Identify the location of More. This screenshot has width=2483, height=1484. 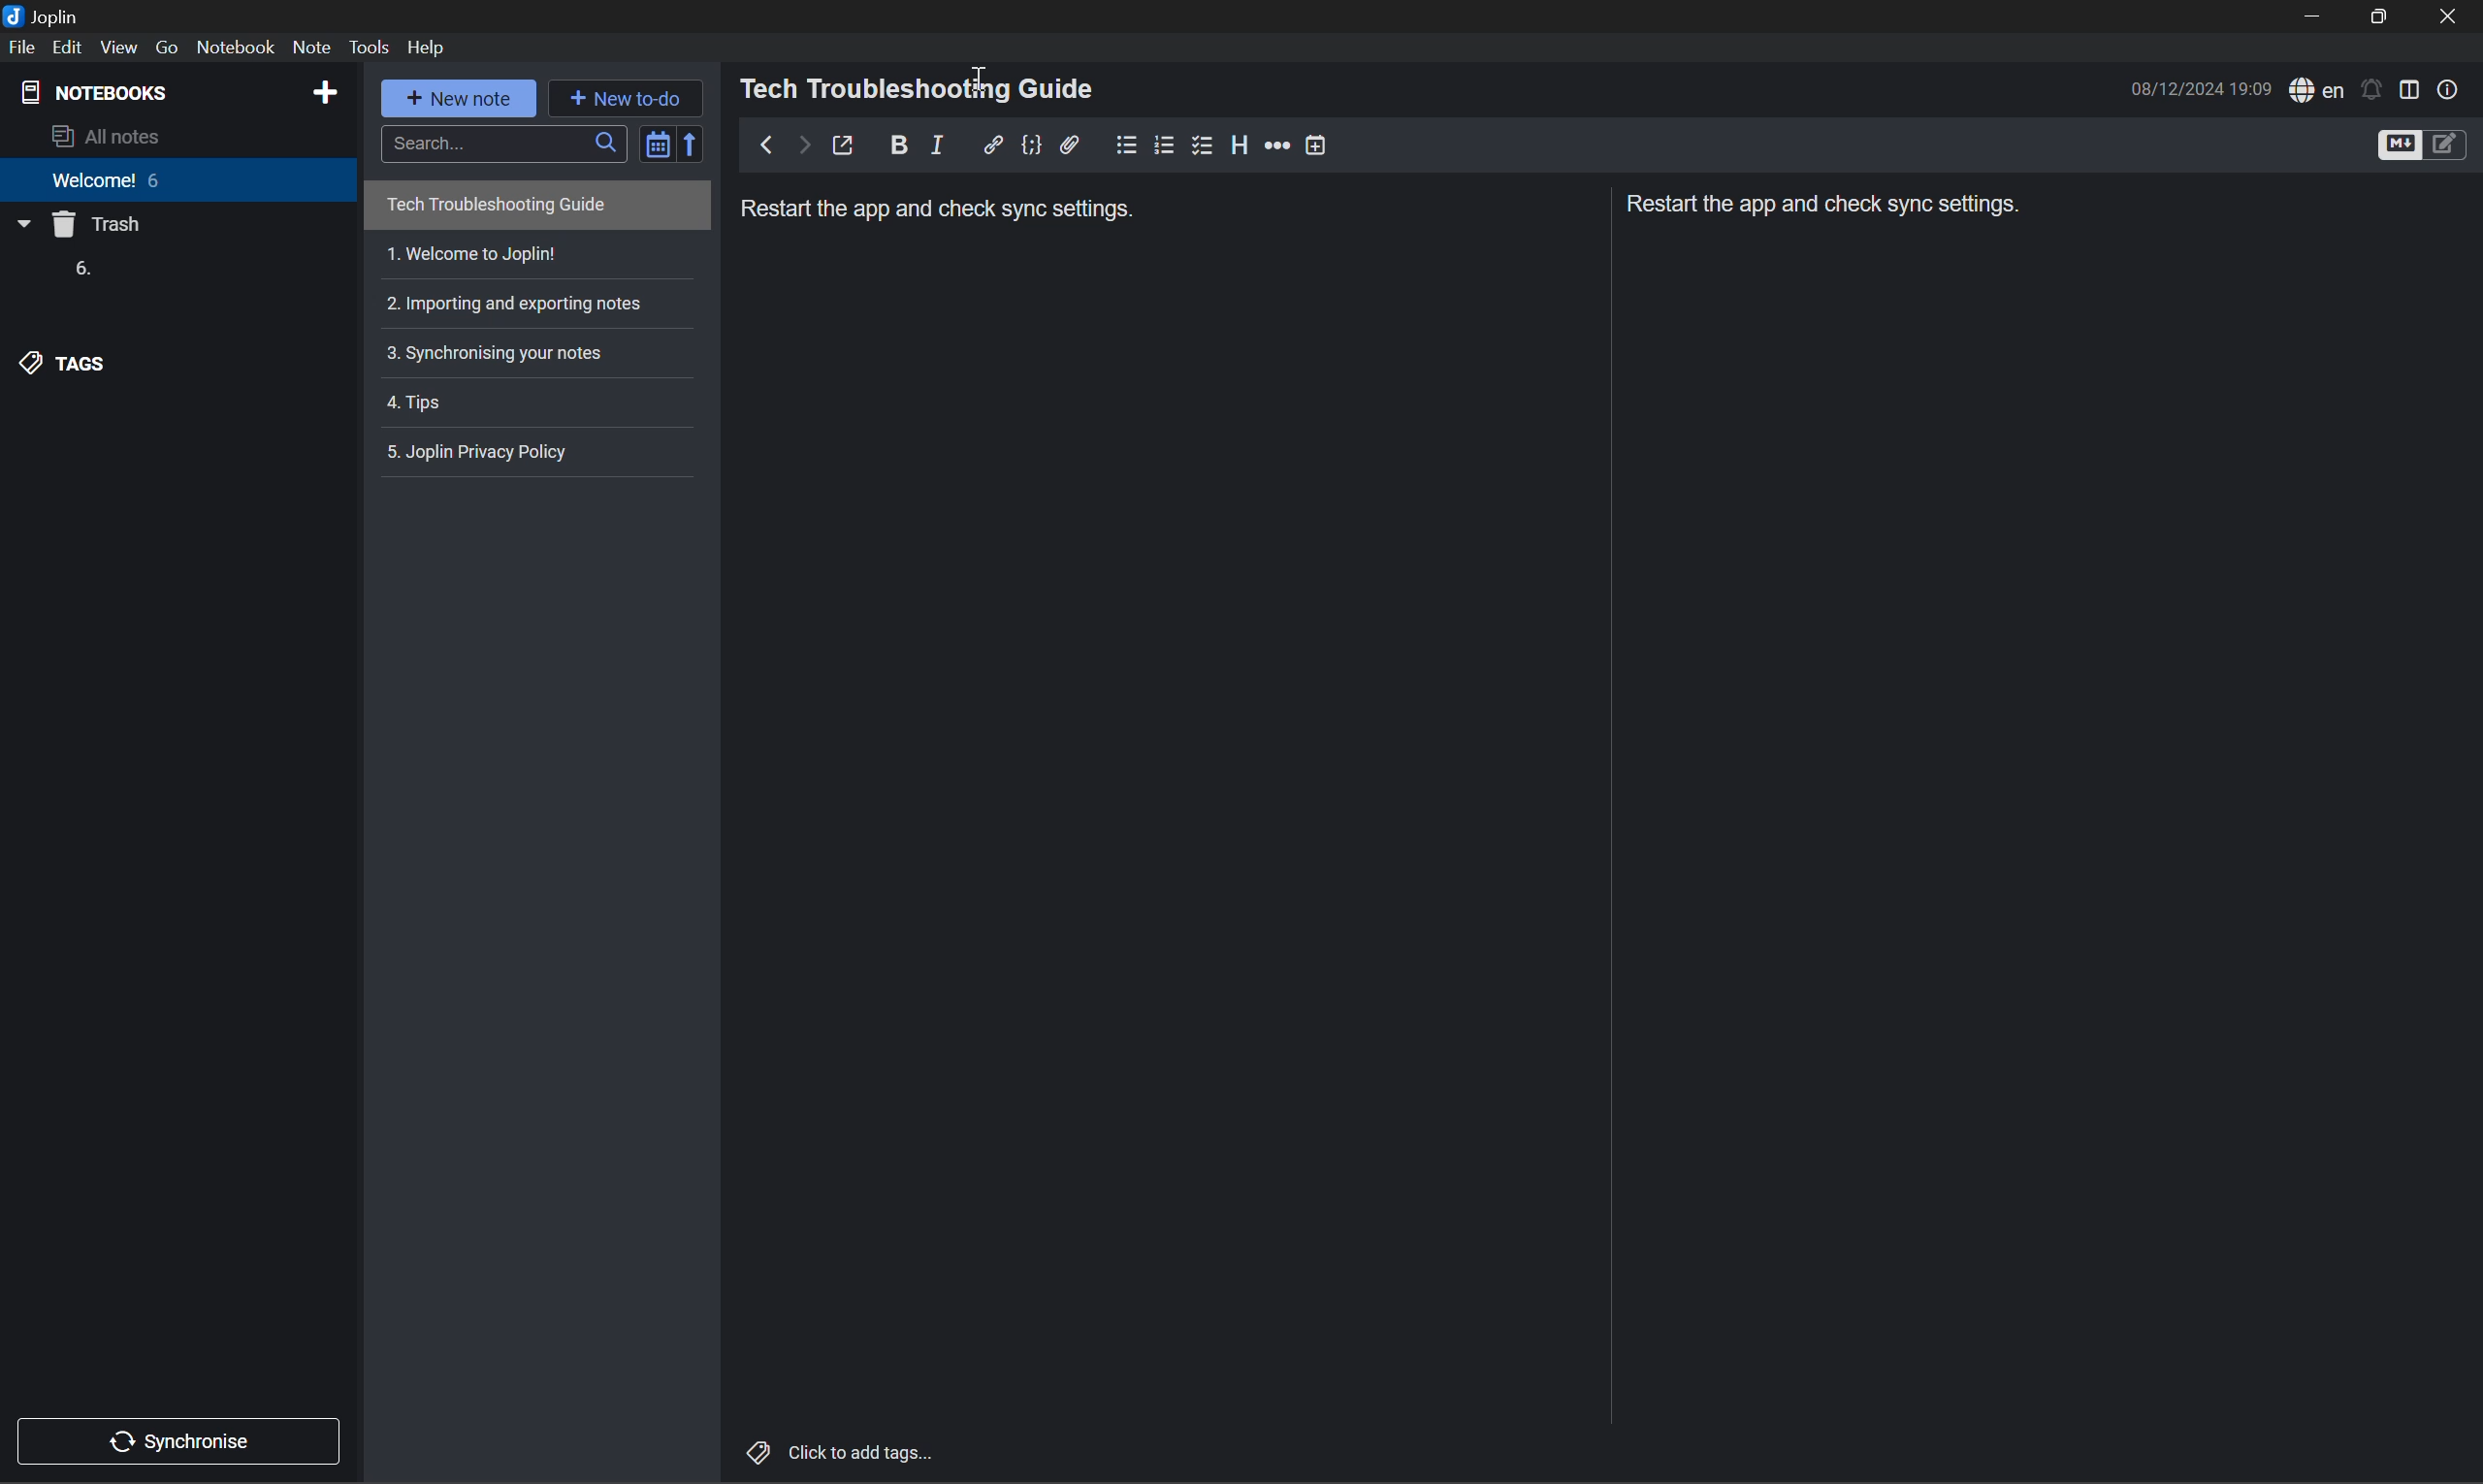
(1277, 145).